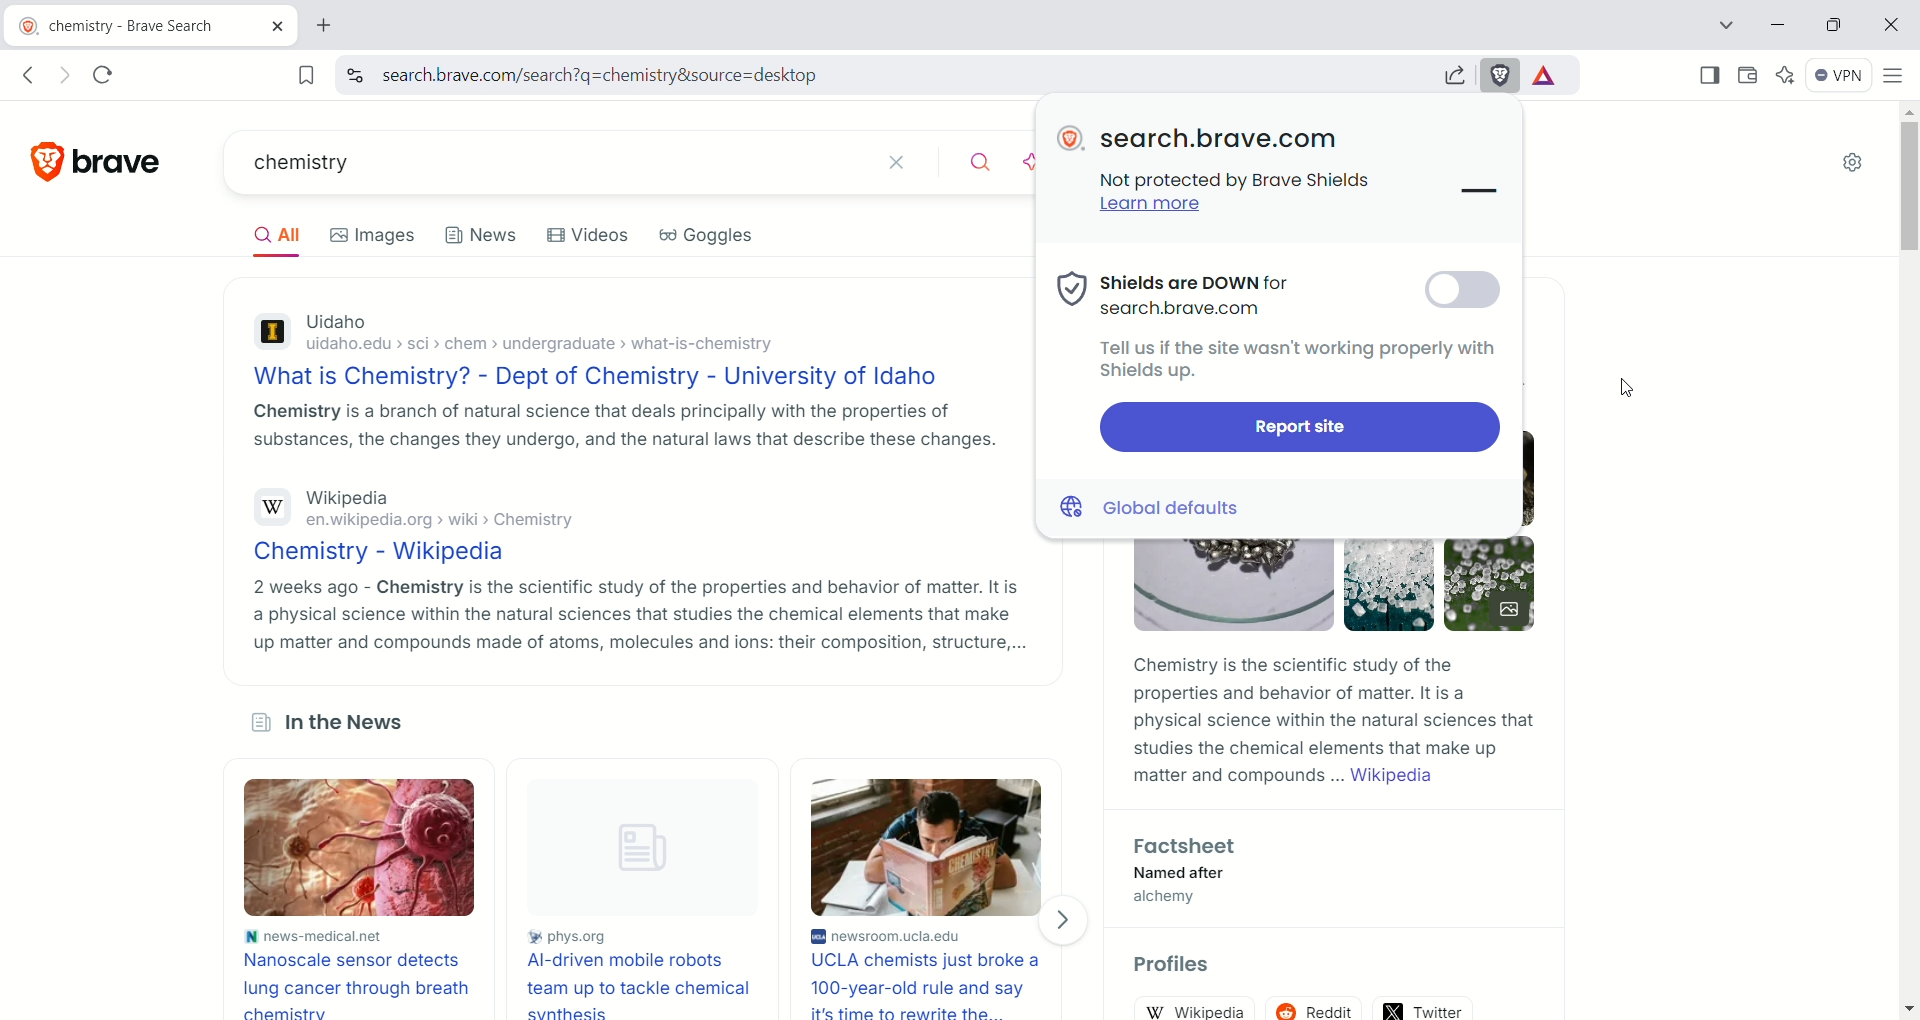  I want to click on search, so click(982, 165).